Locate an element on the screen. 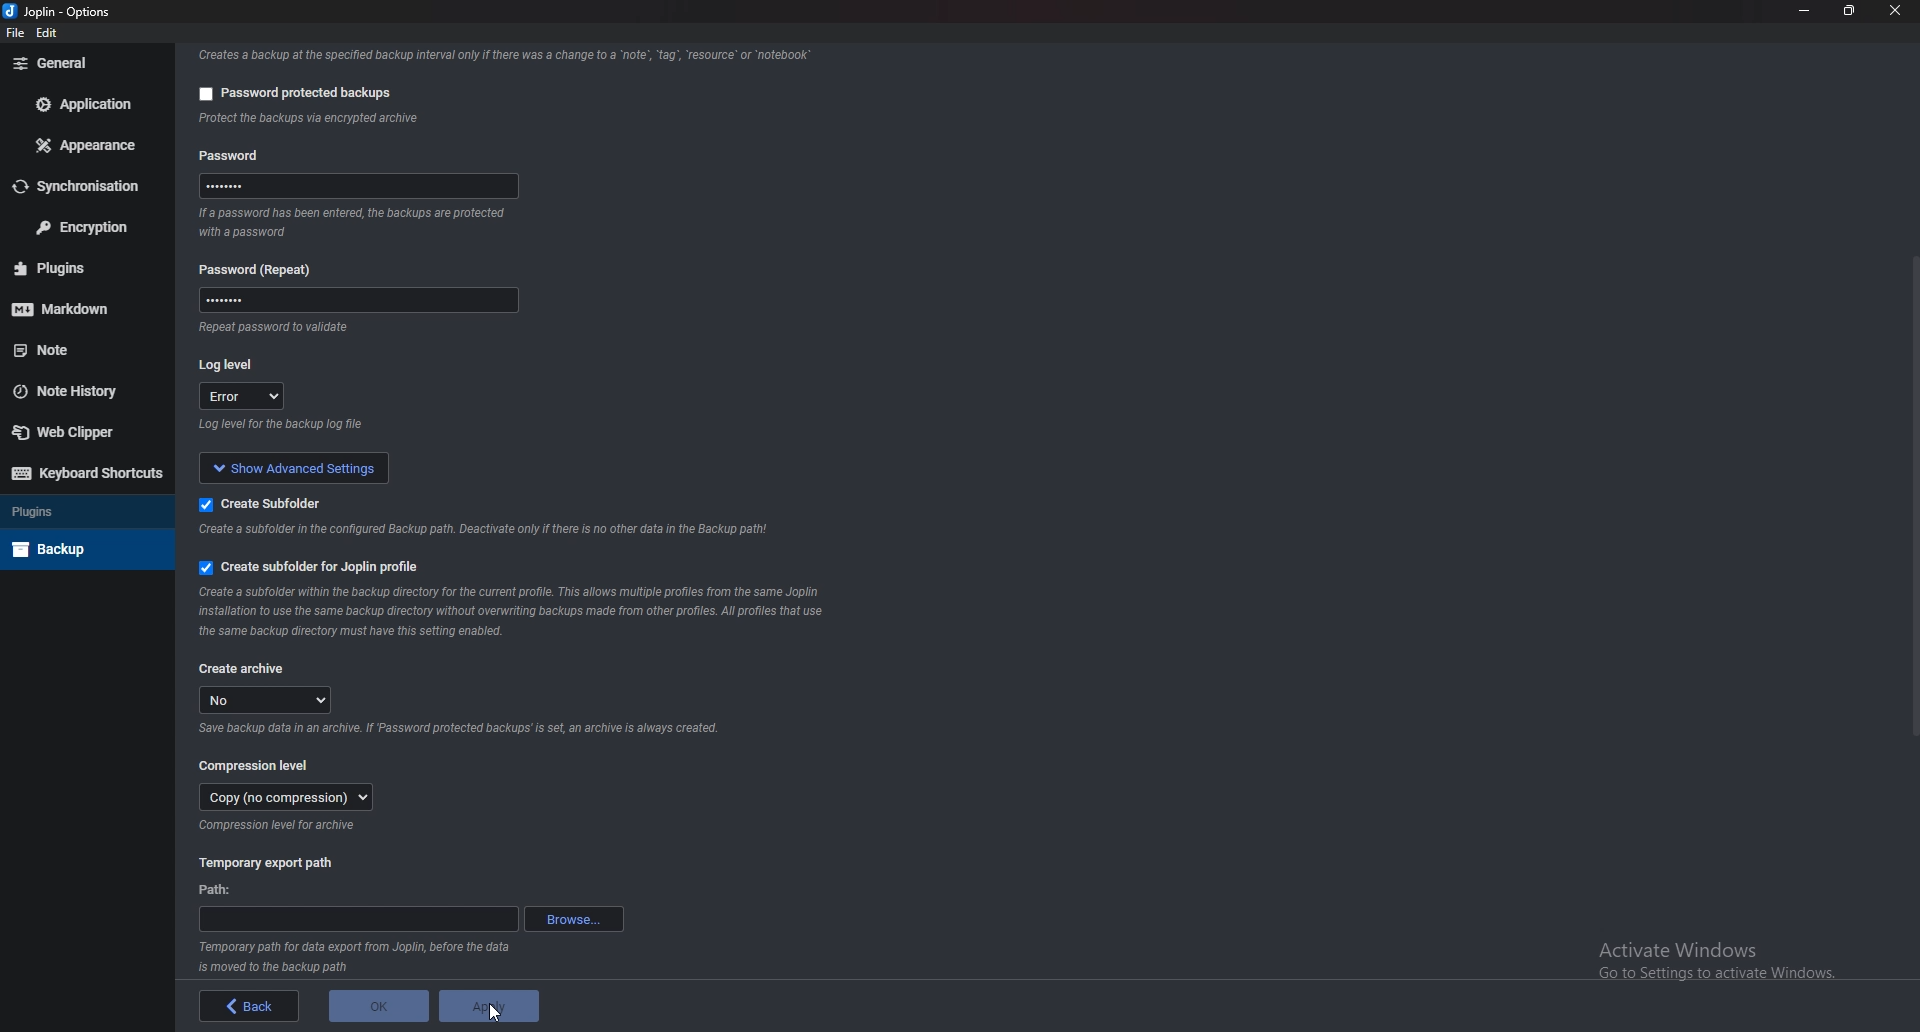 Image resolution: width=1920 pixels, height=1032 pixels. Web clipper is located at coordinates (75, 431).